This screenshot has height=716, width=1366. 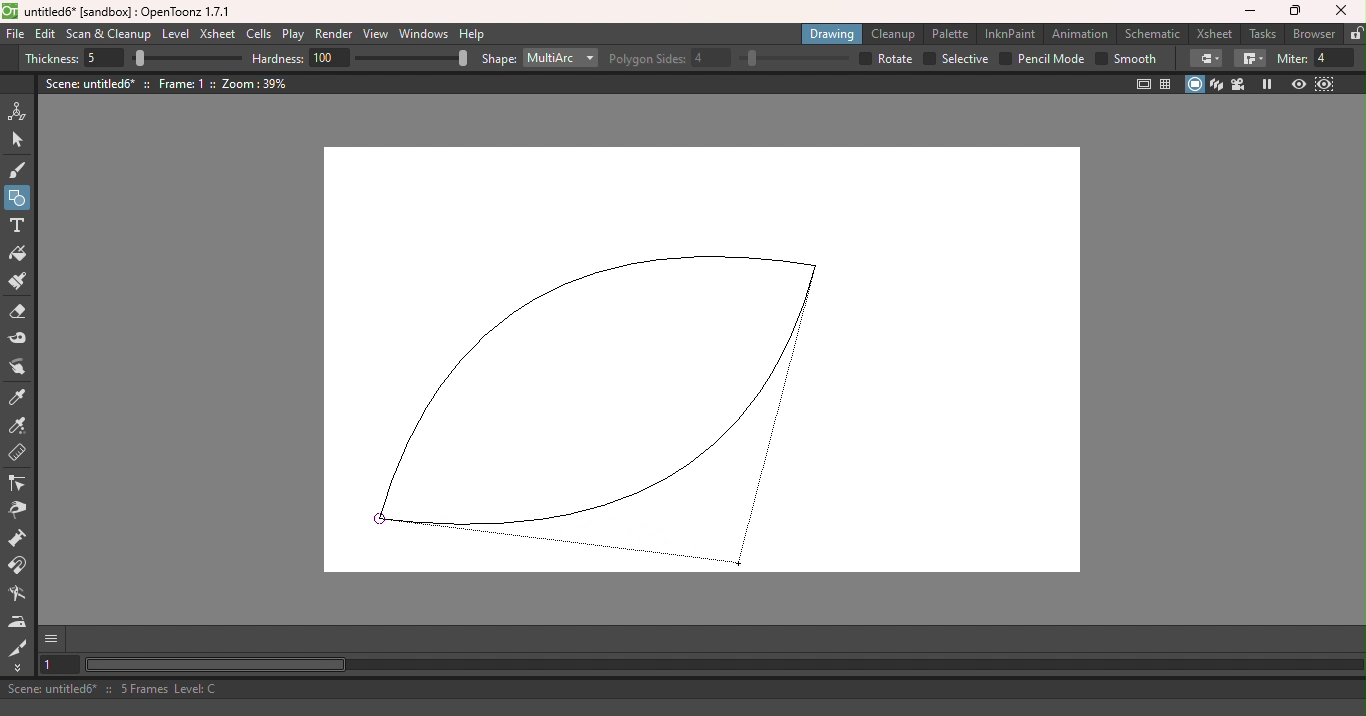 I want to click on Drawing, so click(x=832, y=34).